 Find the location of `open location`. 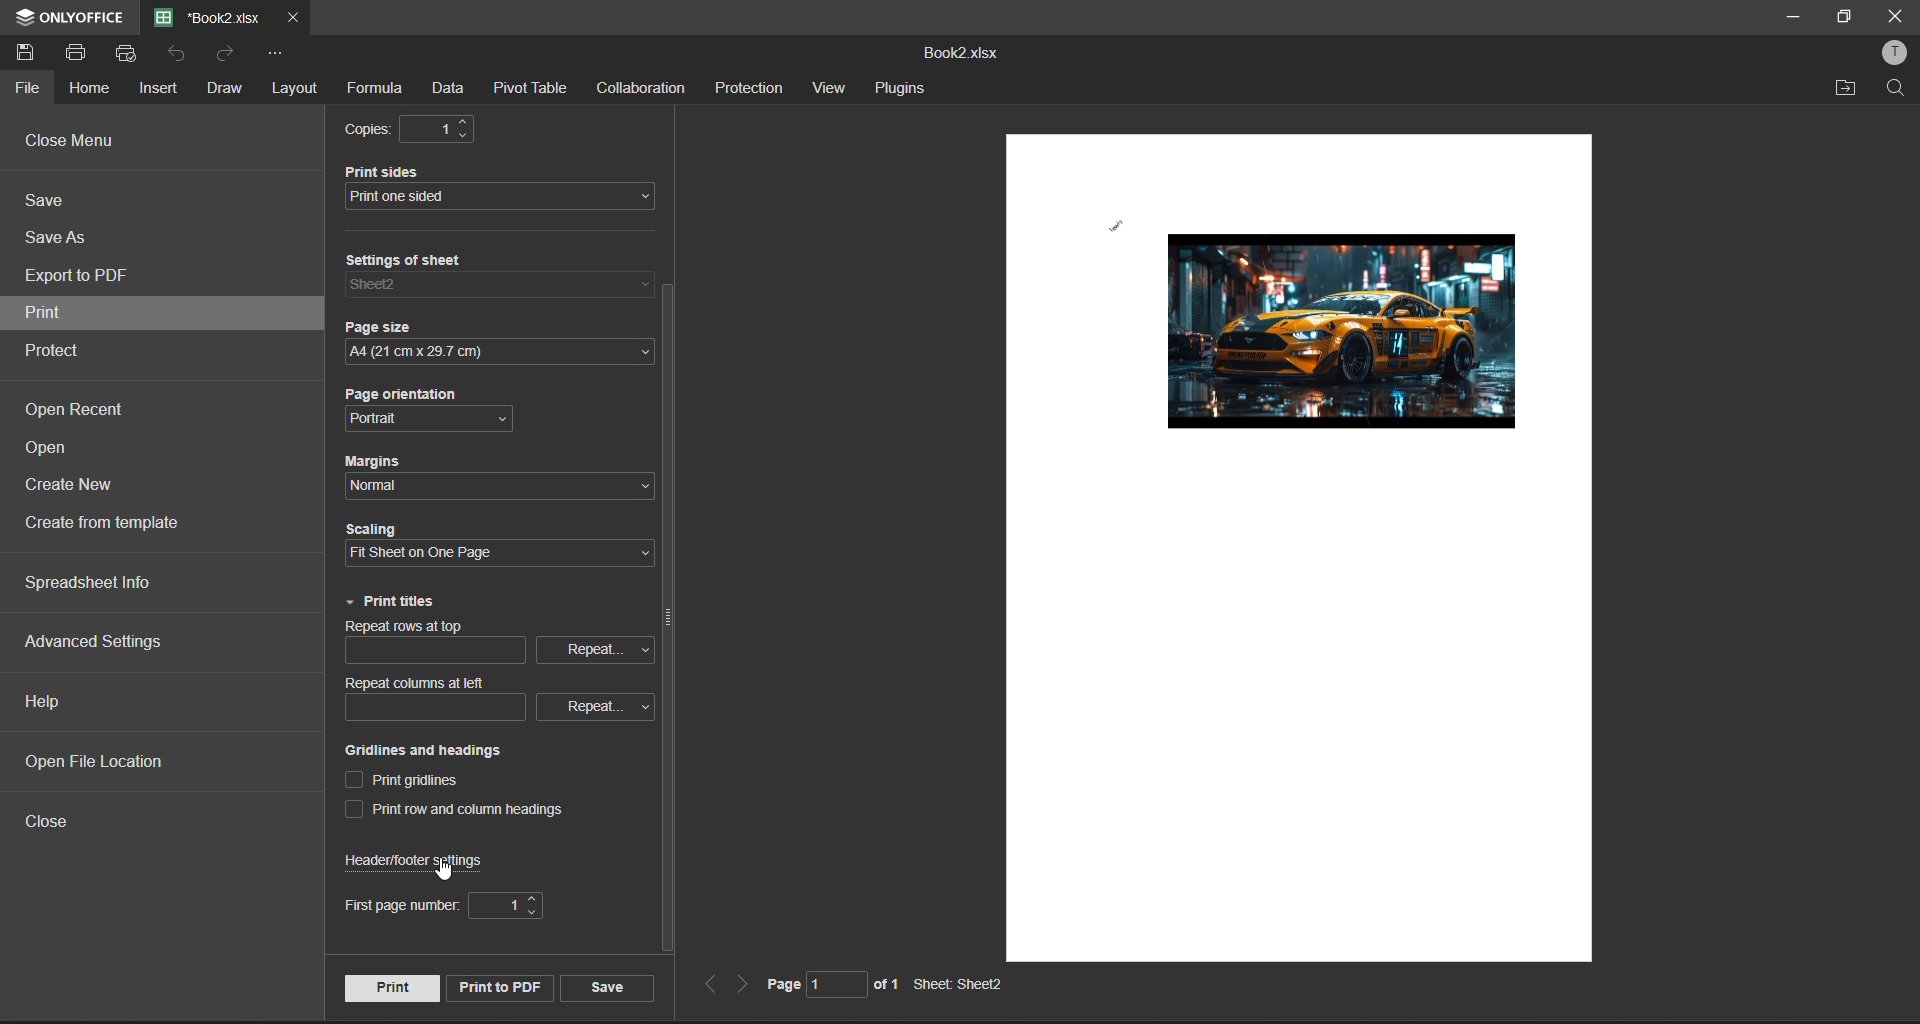

open location is located at coordinates (1848, 88).